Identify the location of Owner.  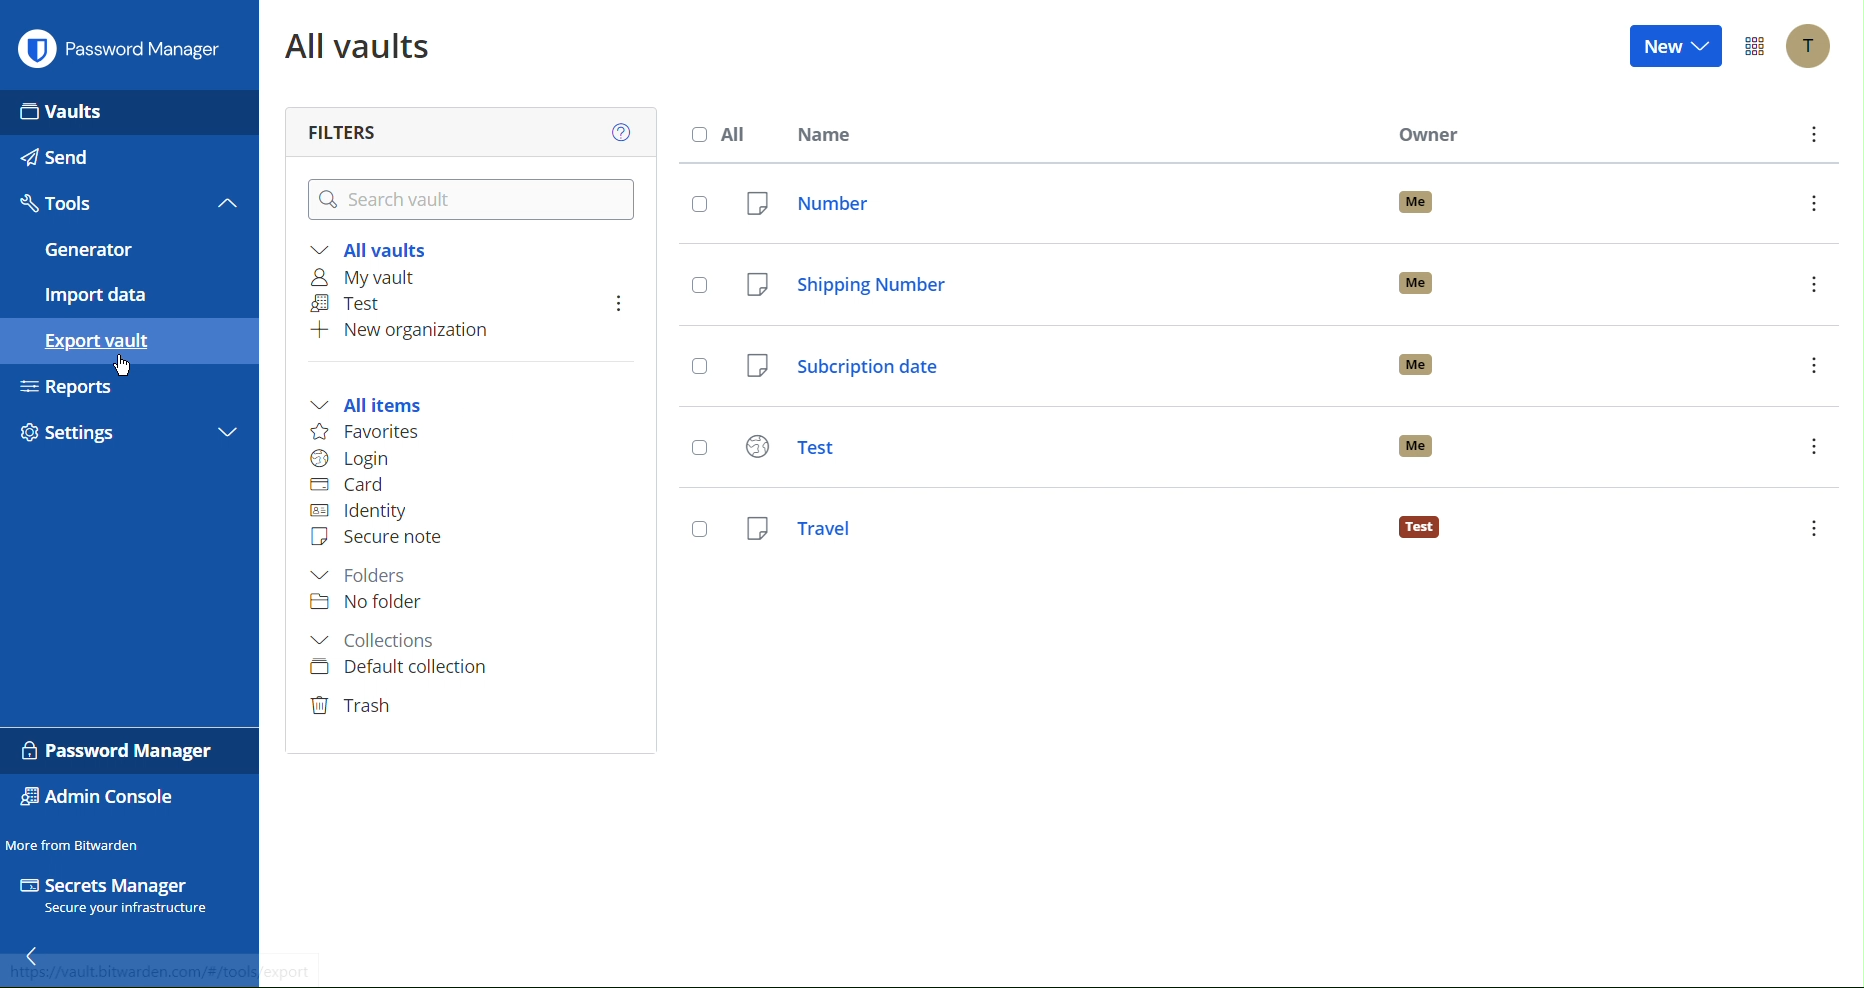
(1432, 132).